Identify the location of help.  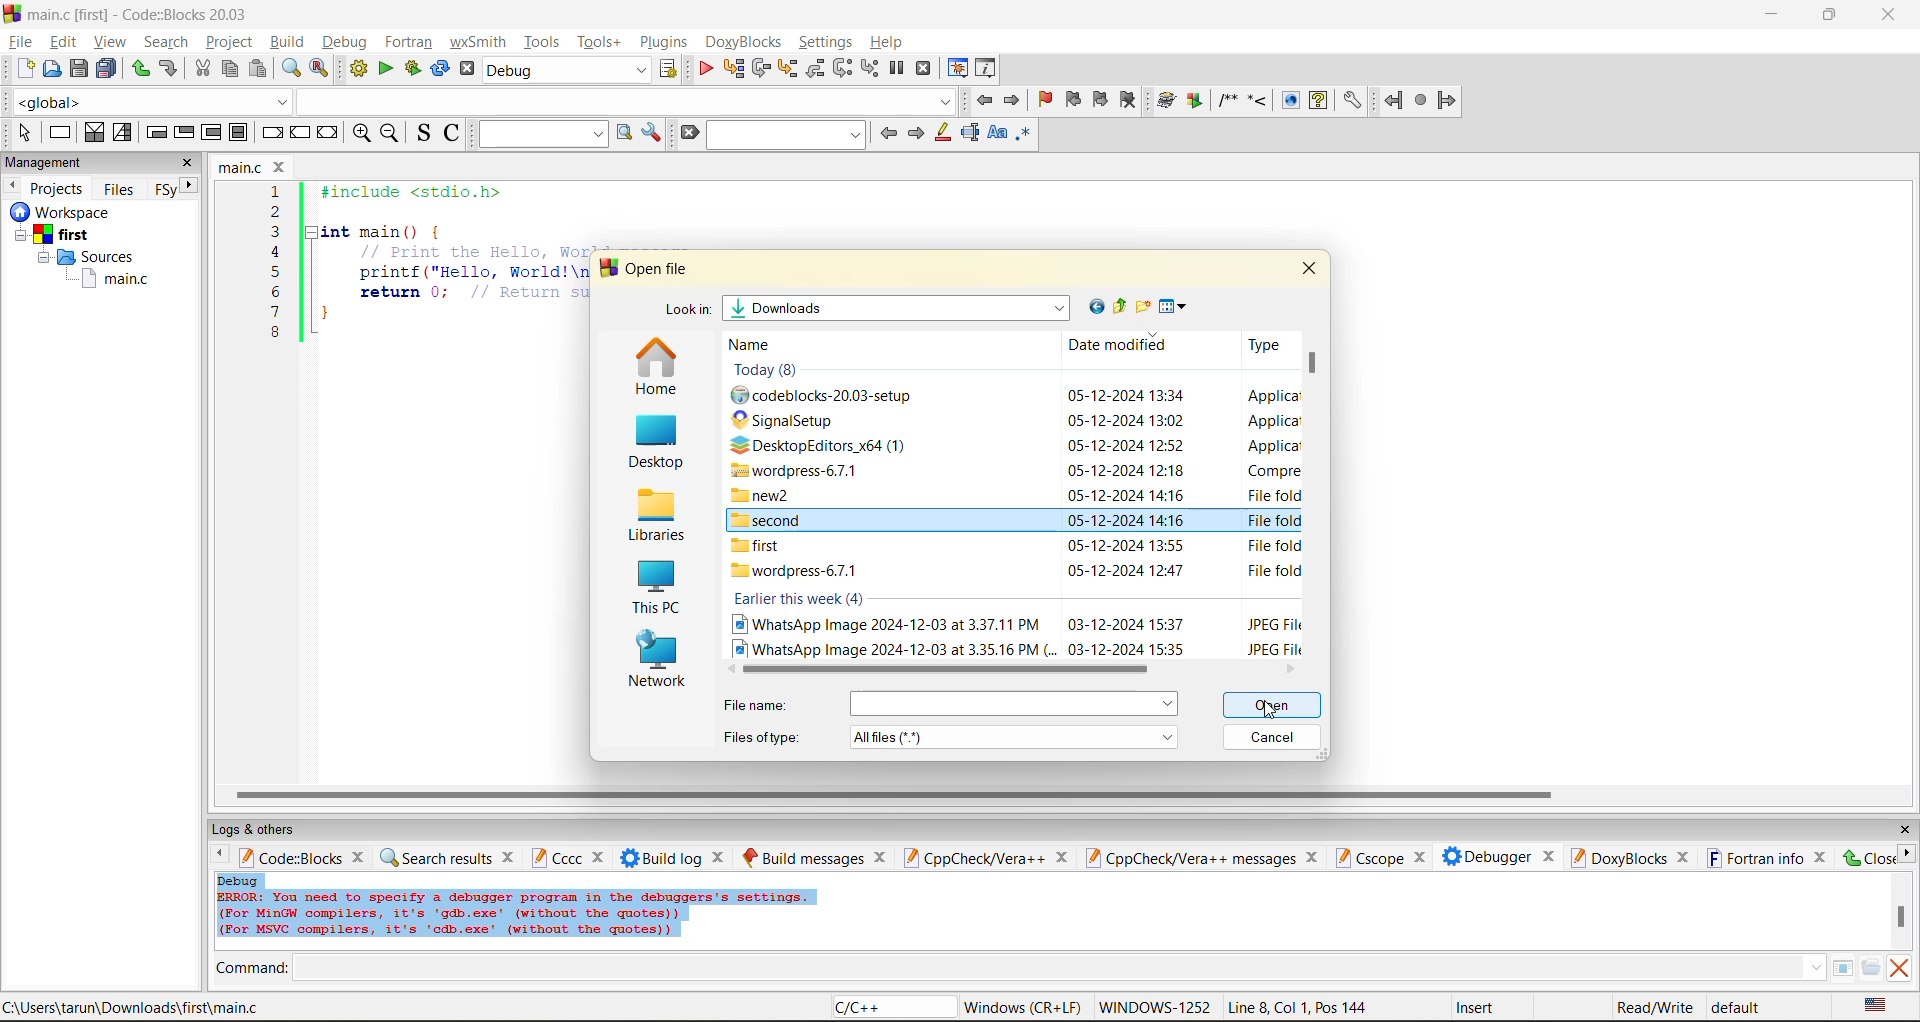
(1318, 100).